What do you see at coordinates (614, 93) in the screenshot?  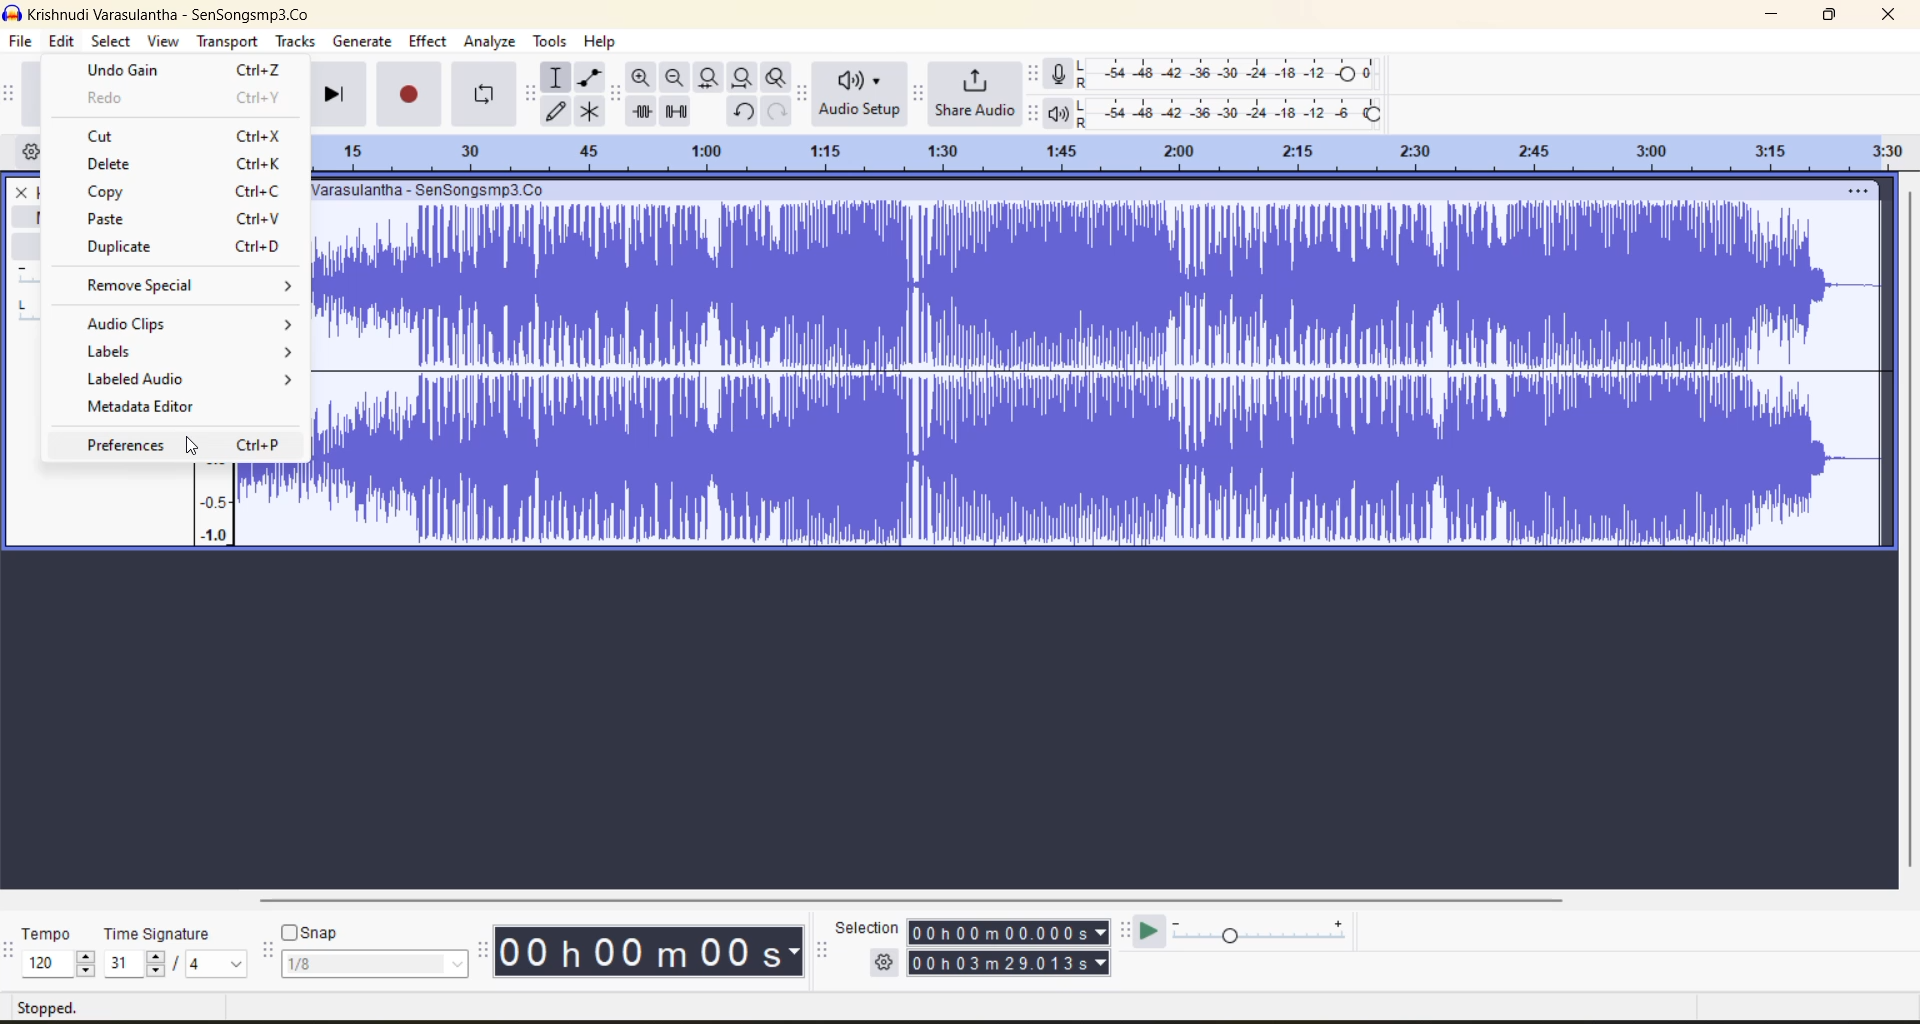 I see `edit tool bar` at bounding box center [614, 93].